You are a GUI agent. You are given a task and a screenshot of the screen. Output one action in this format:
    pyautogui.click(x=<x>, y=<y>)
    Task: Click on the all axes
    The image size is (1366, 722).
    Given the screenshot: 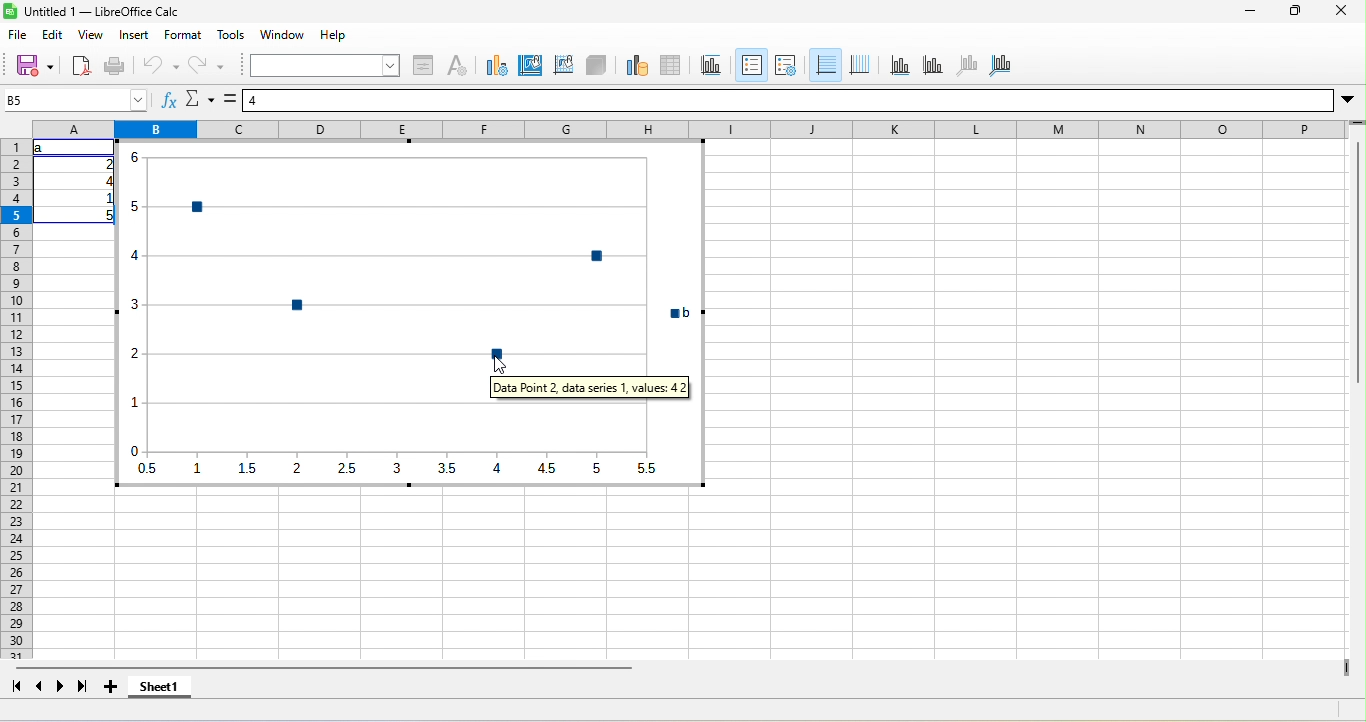 What is the action you would take?
    pyautogui.click(x=1000, y=67)
    